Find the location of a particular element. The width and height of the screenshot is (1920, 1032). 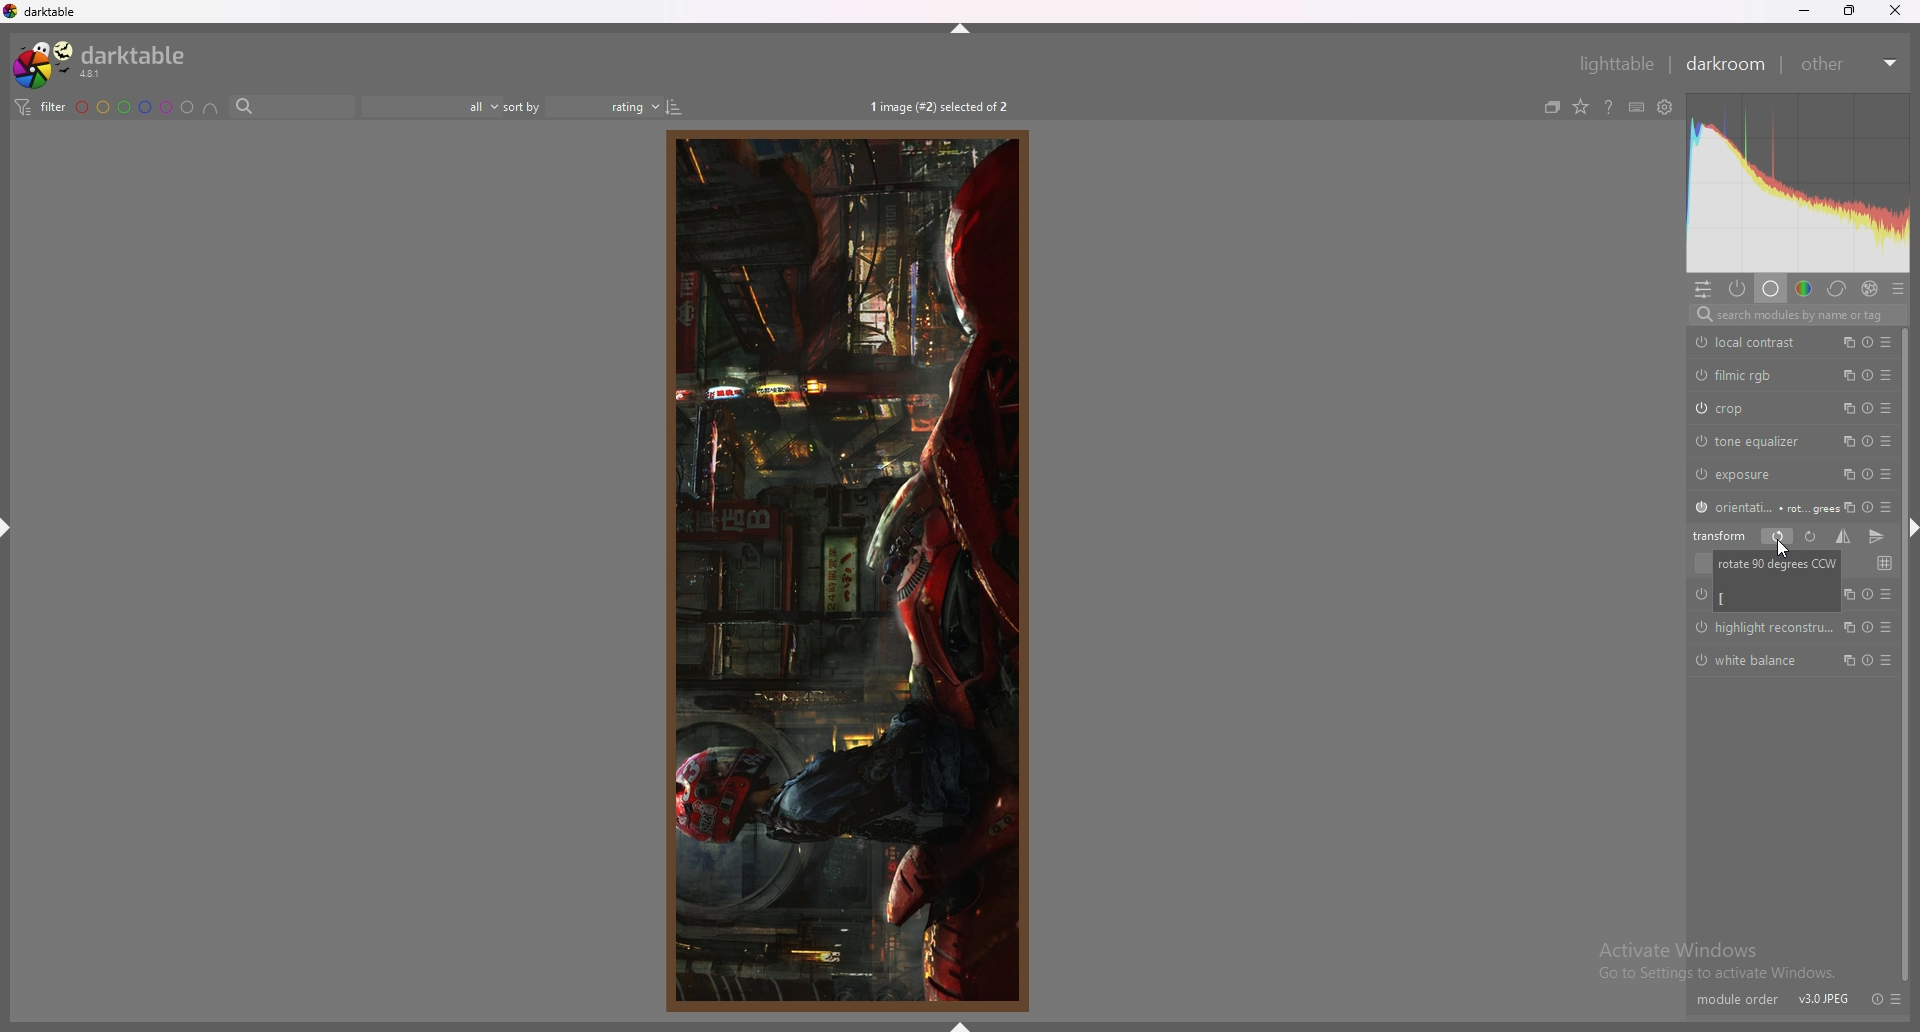

heat map is located at coordinates (1798, 184).